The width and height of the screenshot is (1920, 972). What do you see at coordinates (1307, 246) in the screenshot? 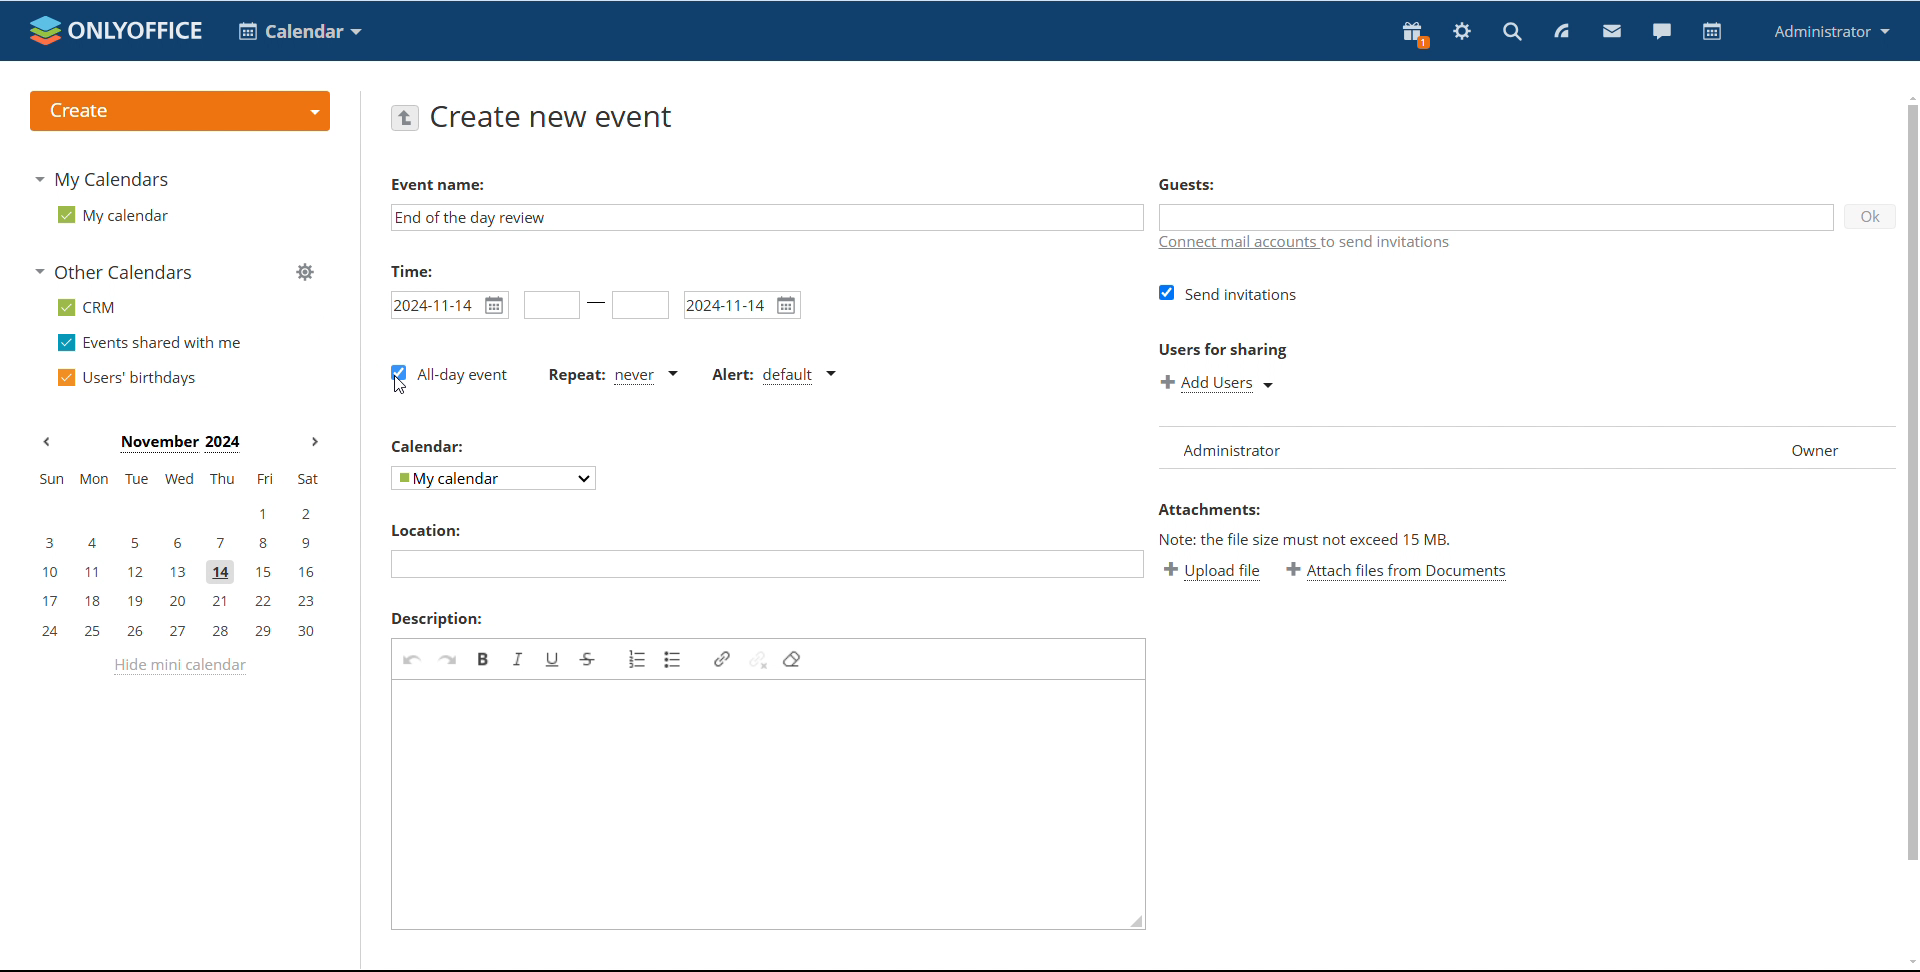
I see `connect mail accounts` at bounding box center [1307, 246].